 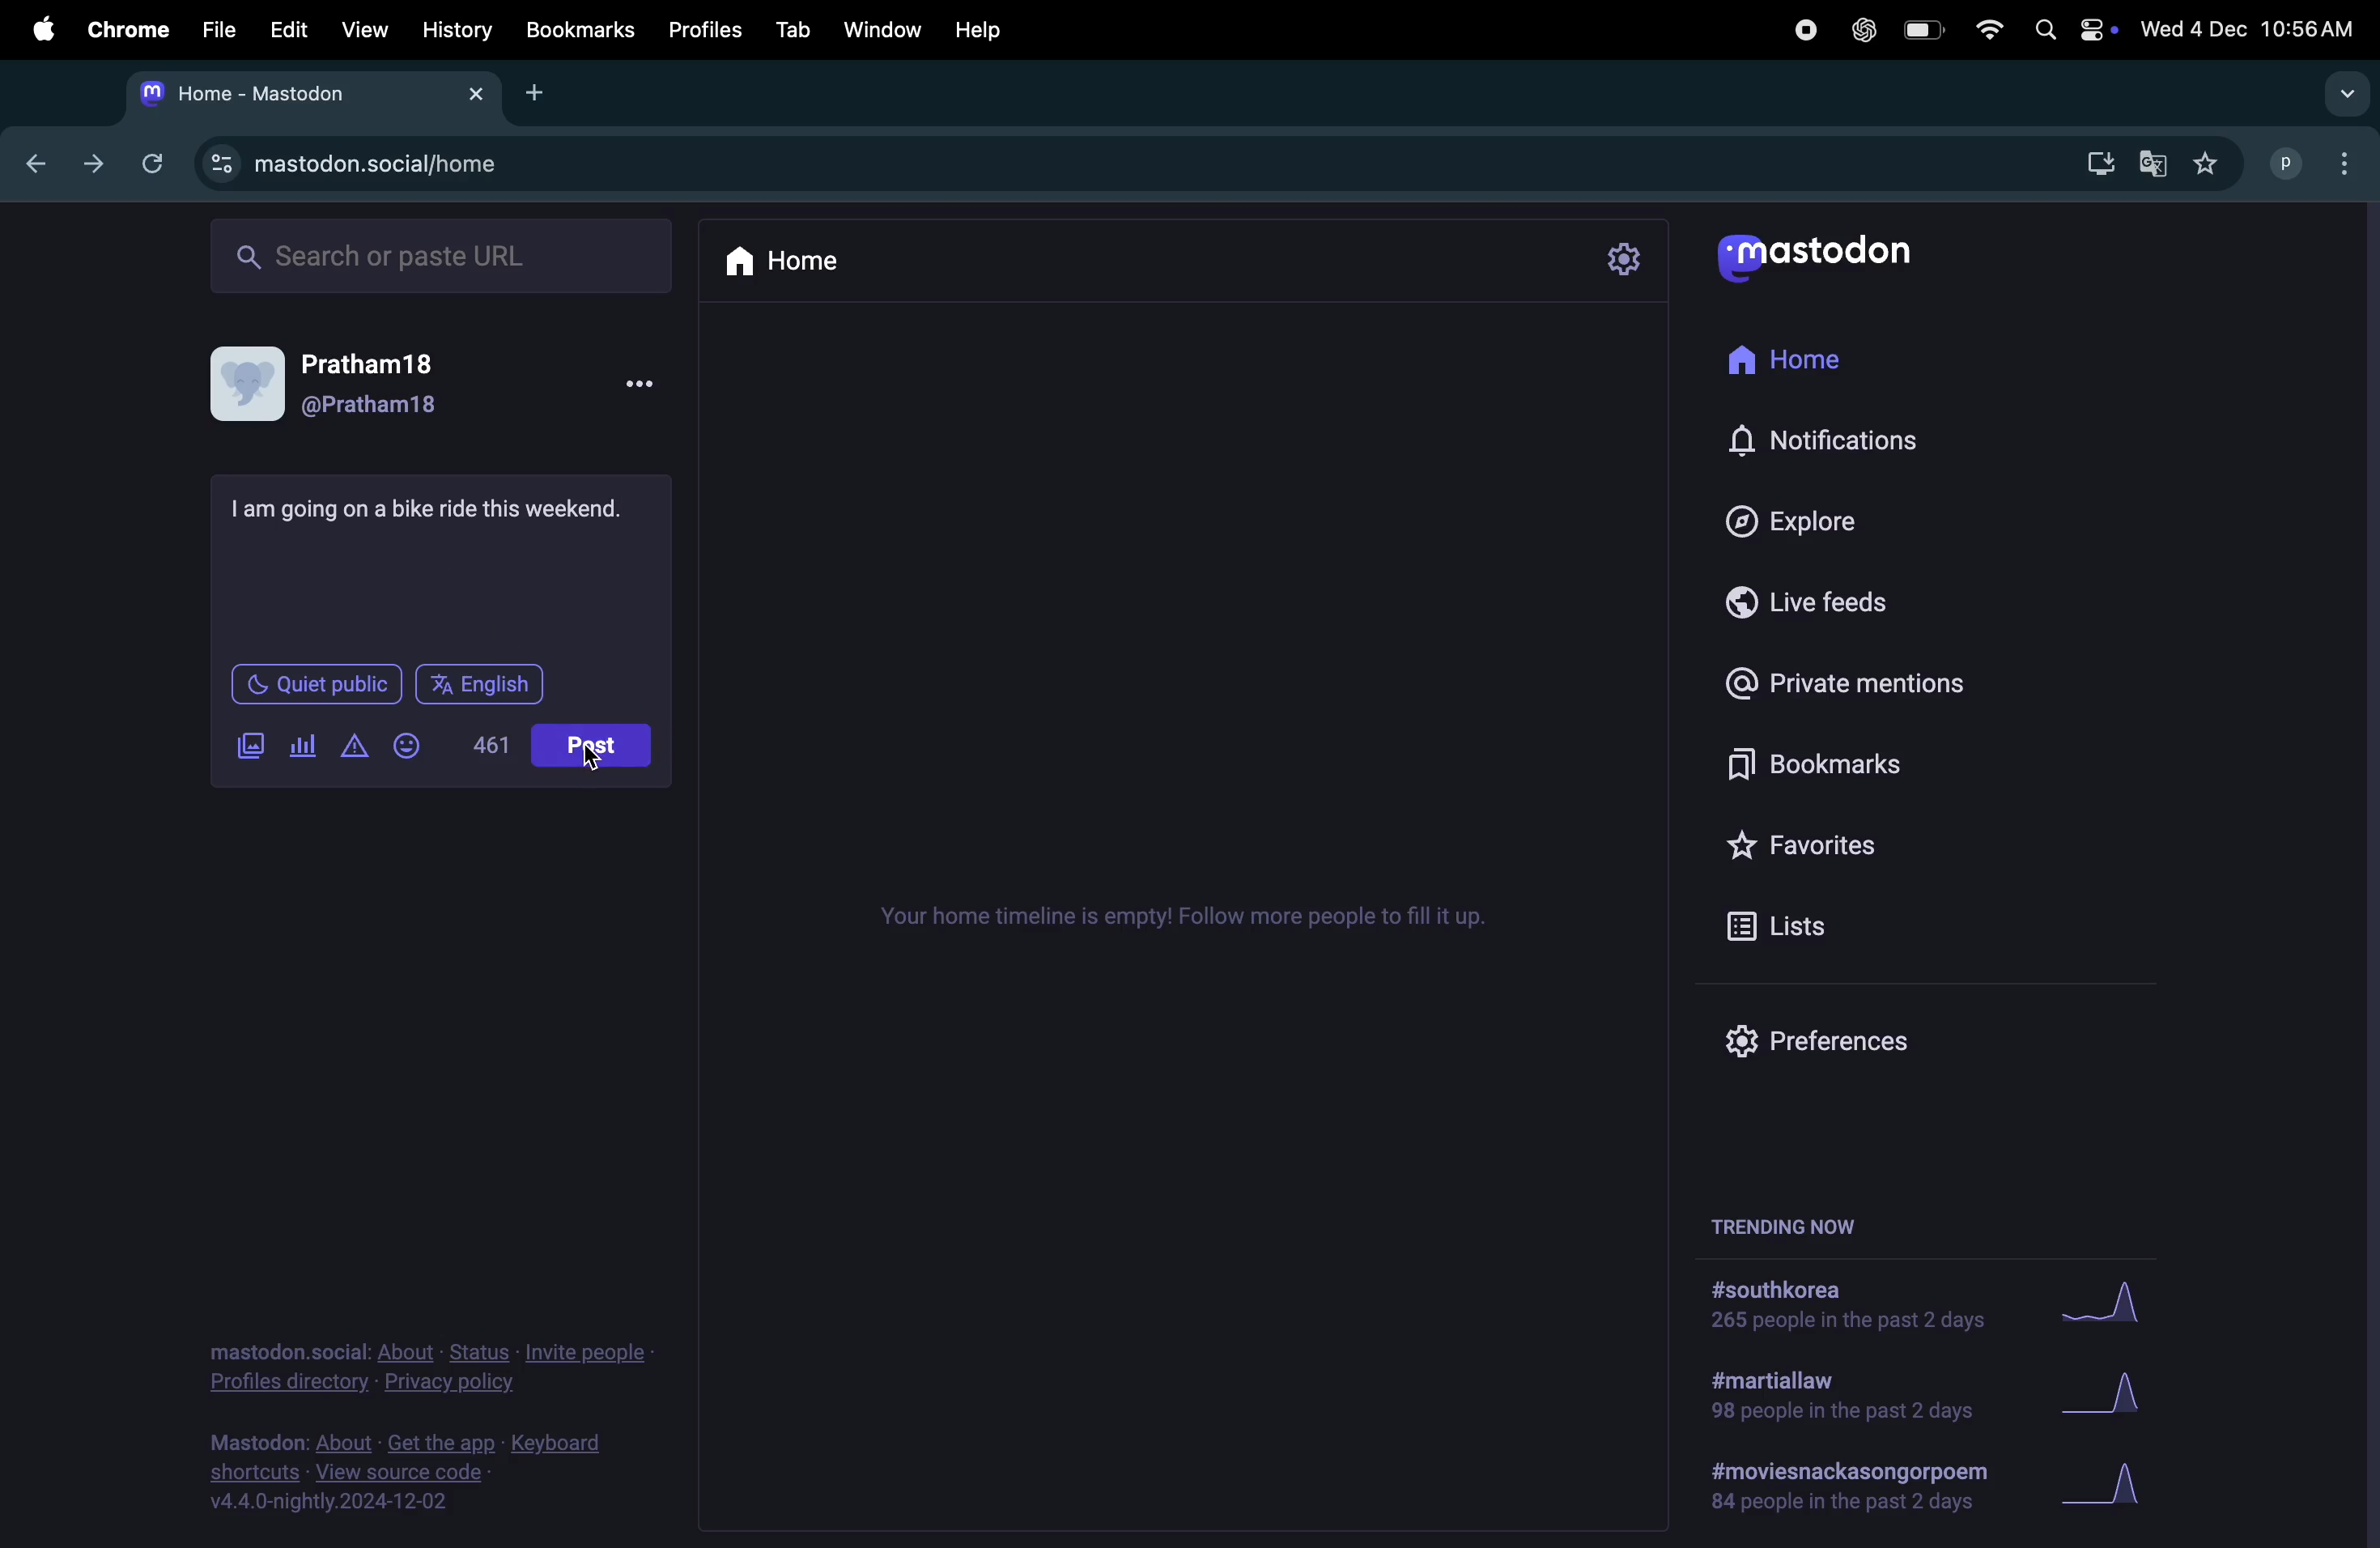 What do you see at coordinates (1845, 1305) in the screenshot?
I see `#south korea` at bounding box center [1845, 1305].